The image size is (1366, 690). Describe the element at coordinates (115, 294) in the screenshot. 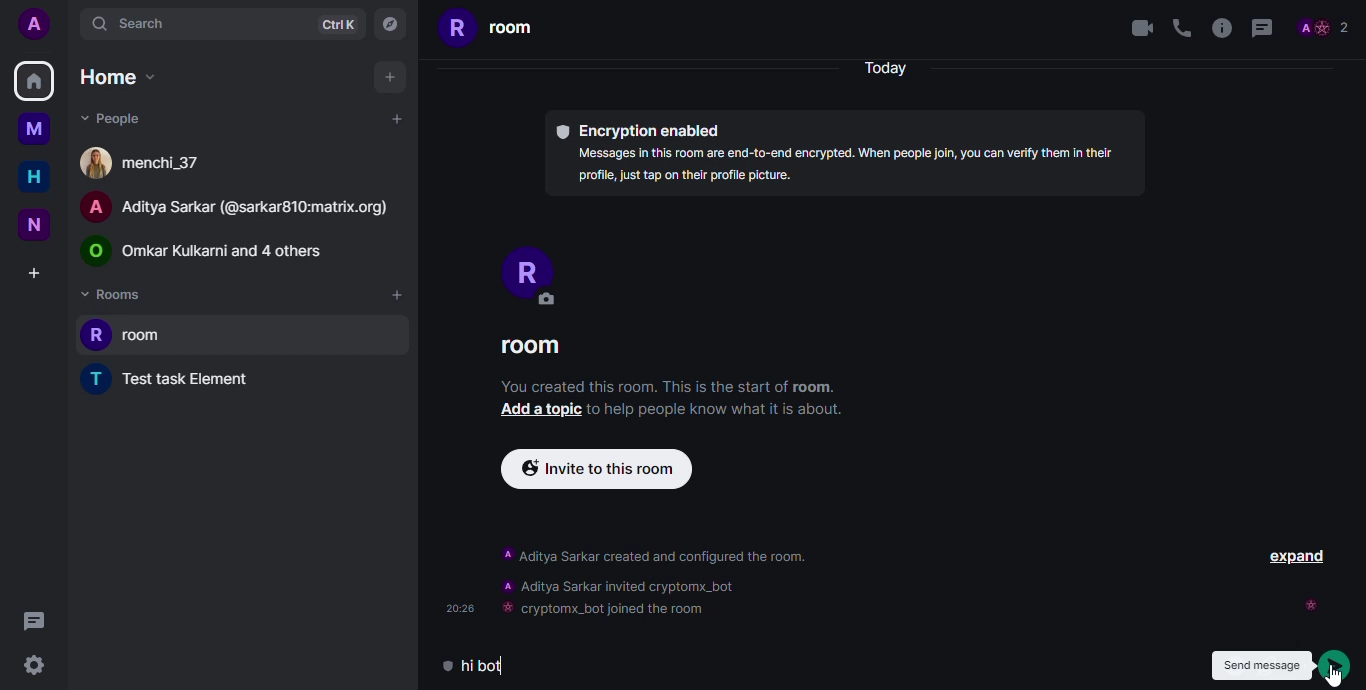

I see `rooms` at that location.